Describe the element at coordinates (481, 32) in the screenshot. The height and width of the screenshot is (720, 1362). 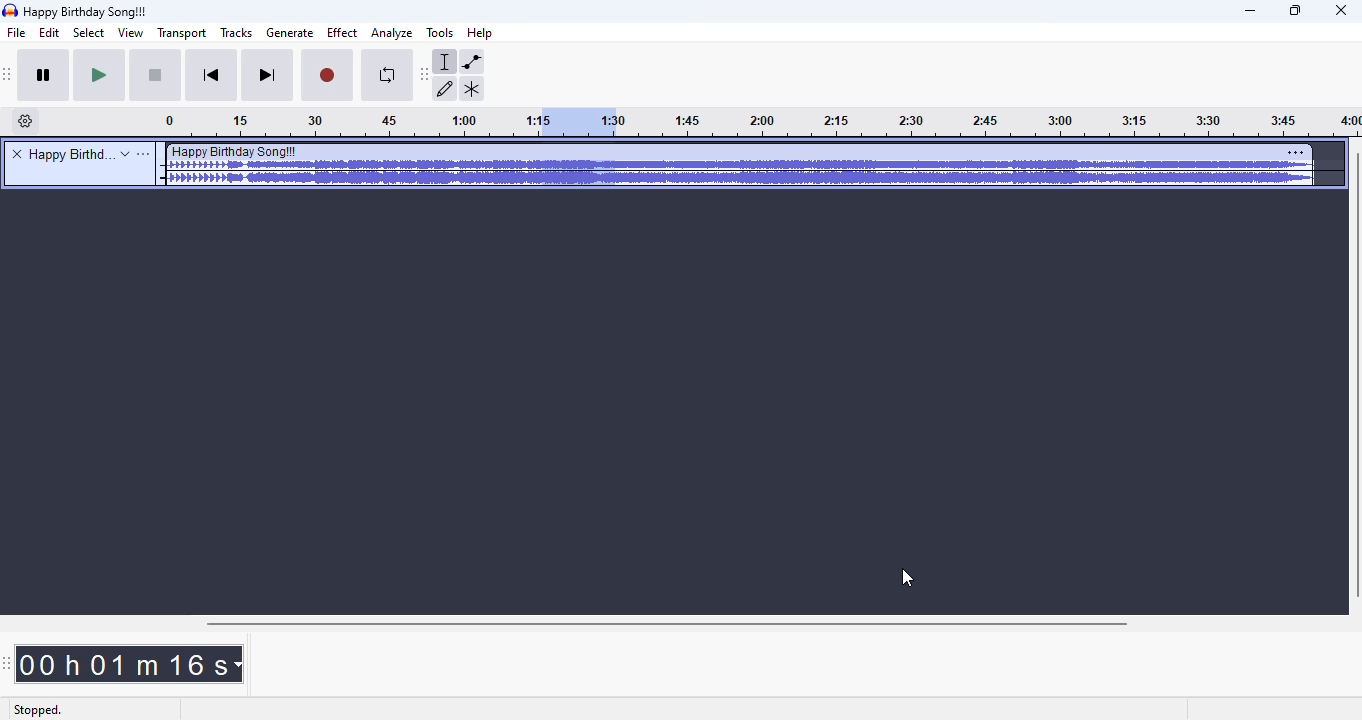
I see `help` at that location.